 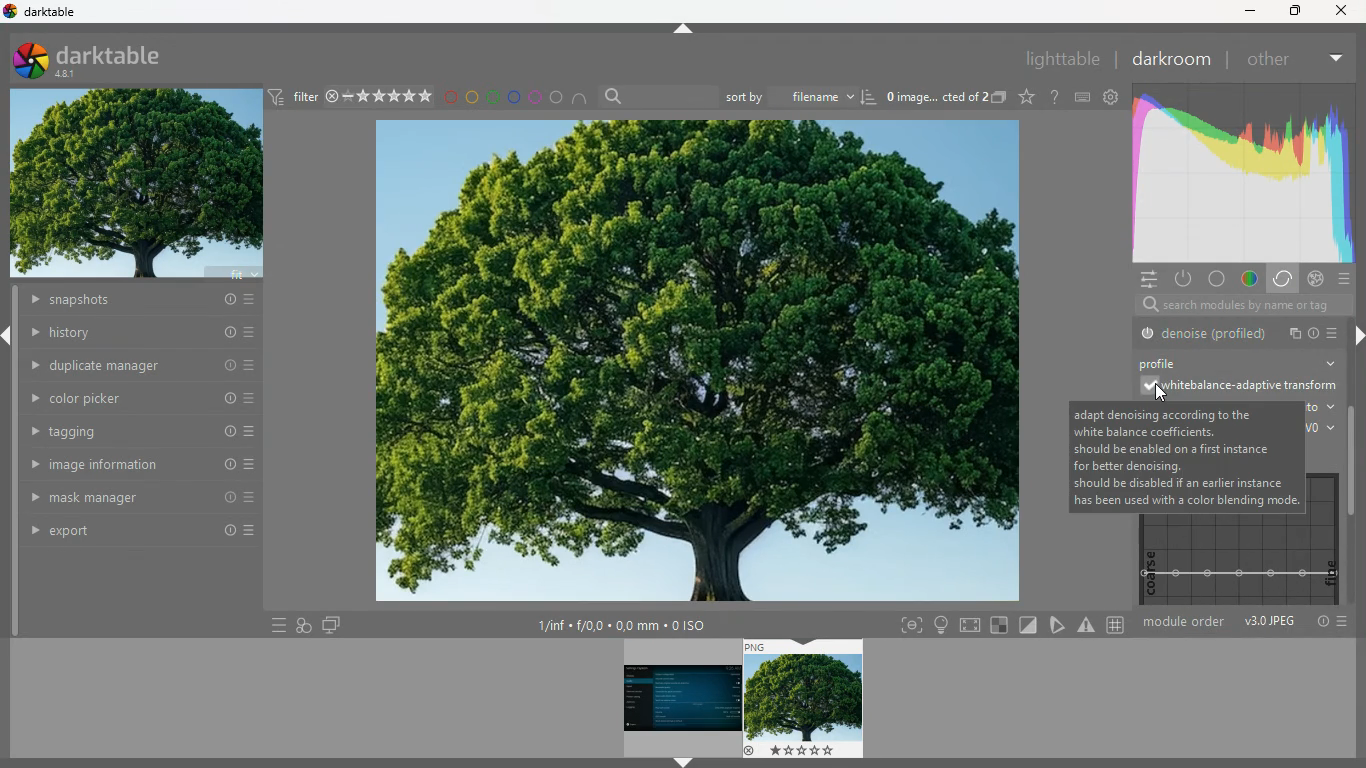 I want to click on settings, so click(x=1114, y=97).